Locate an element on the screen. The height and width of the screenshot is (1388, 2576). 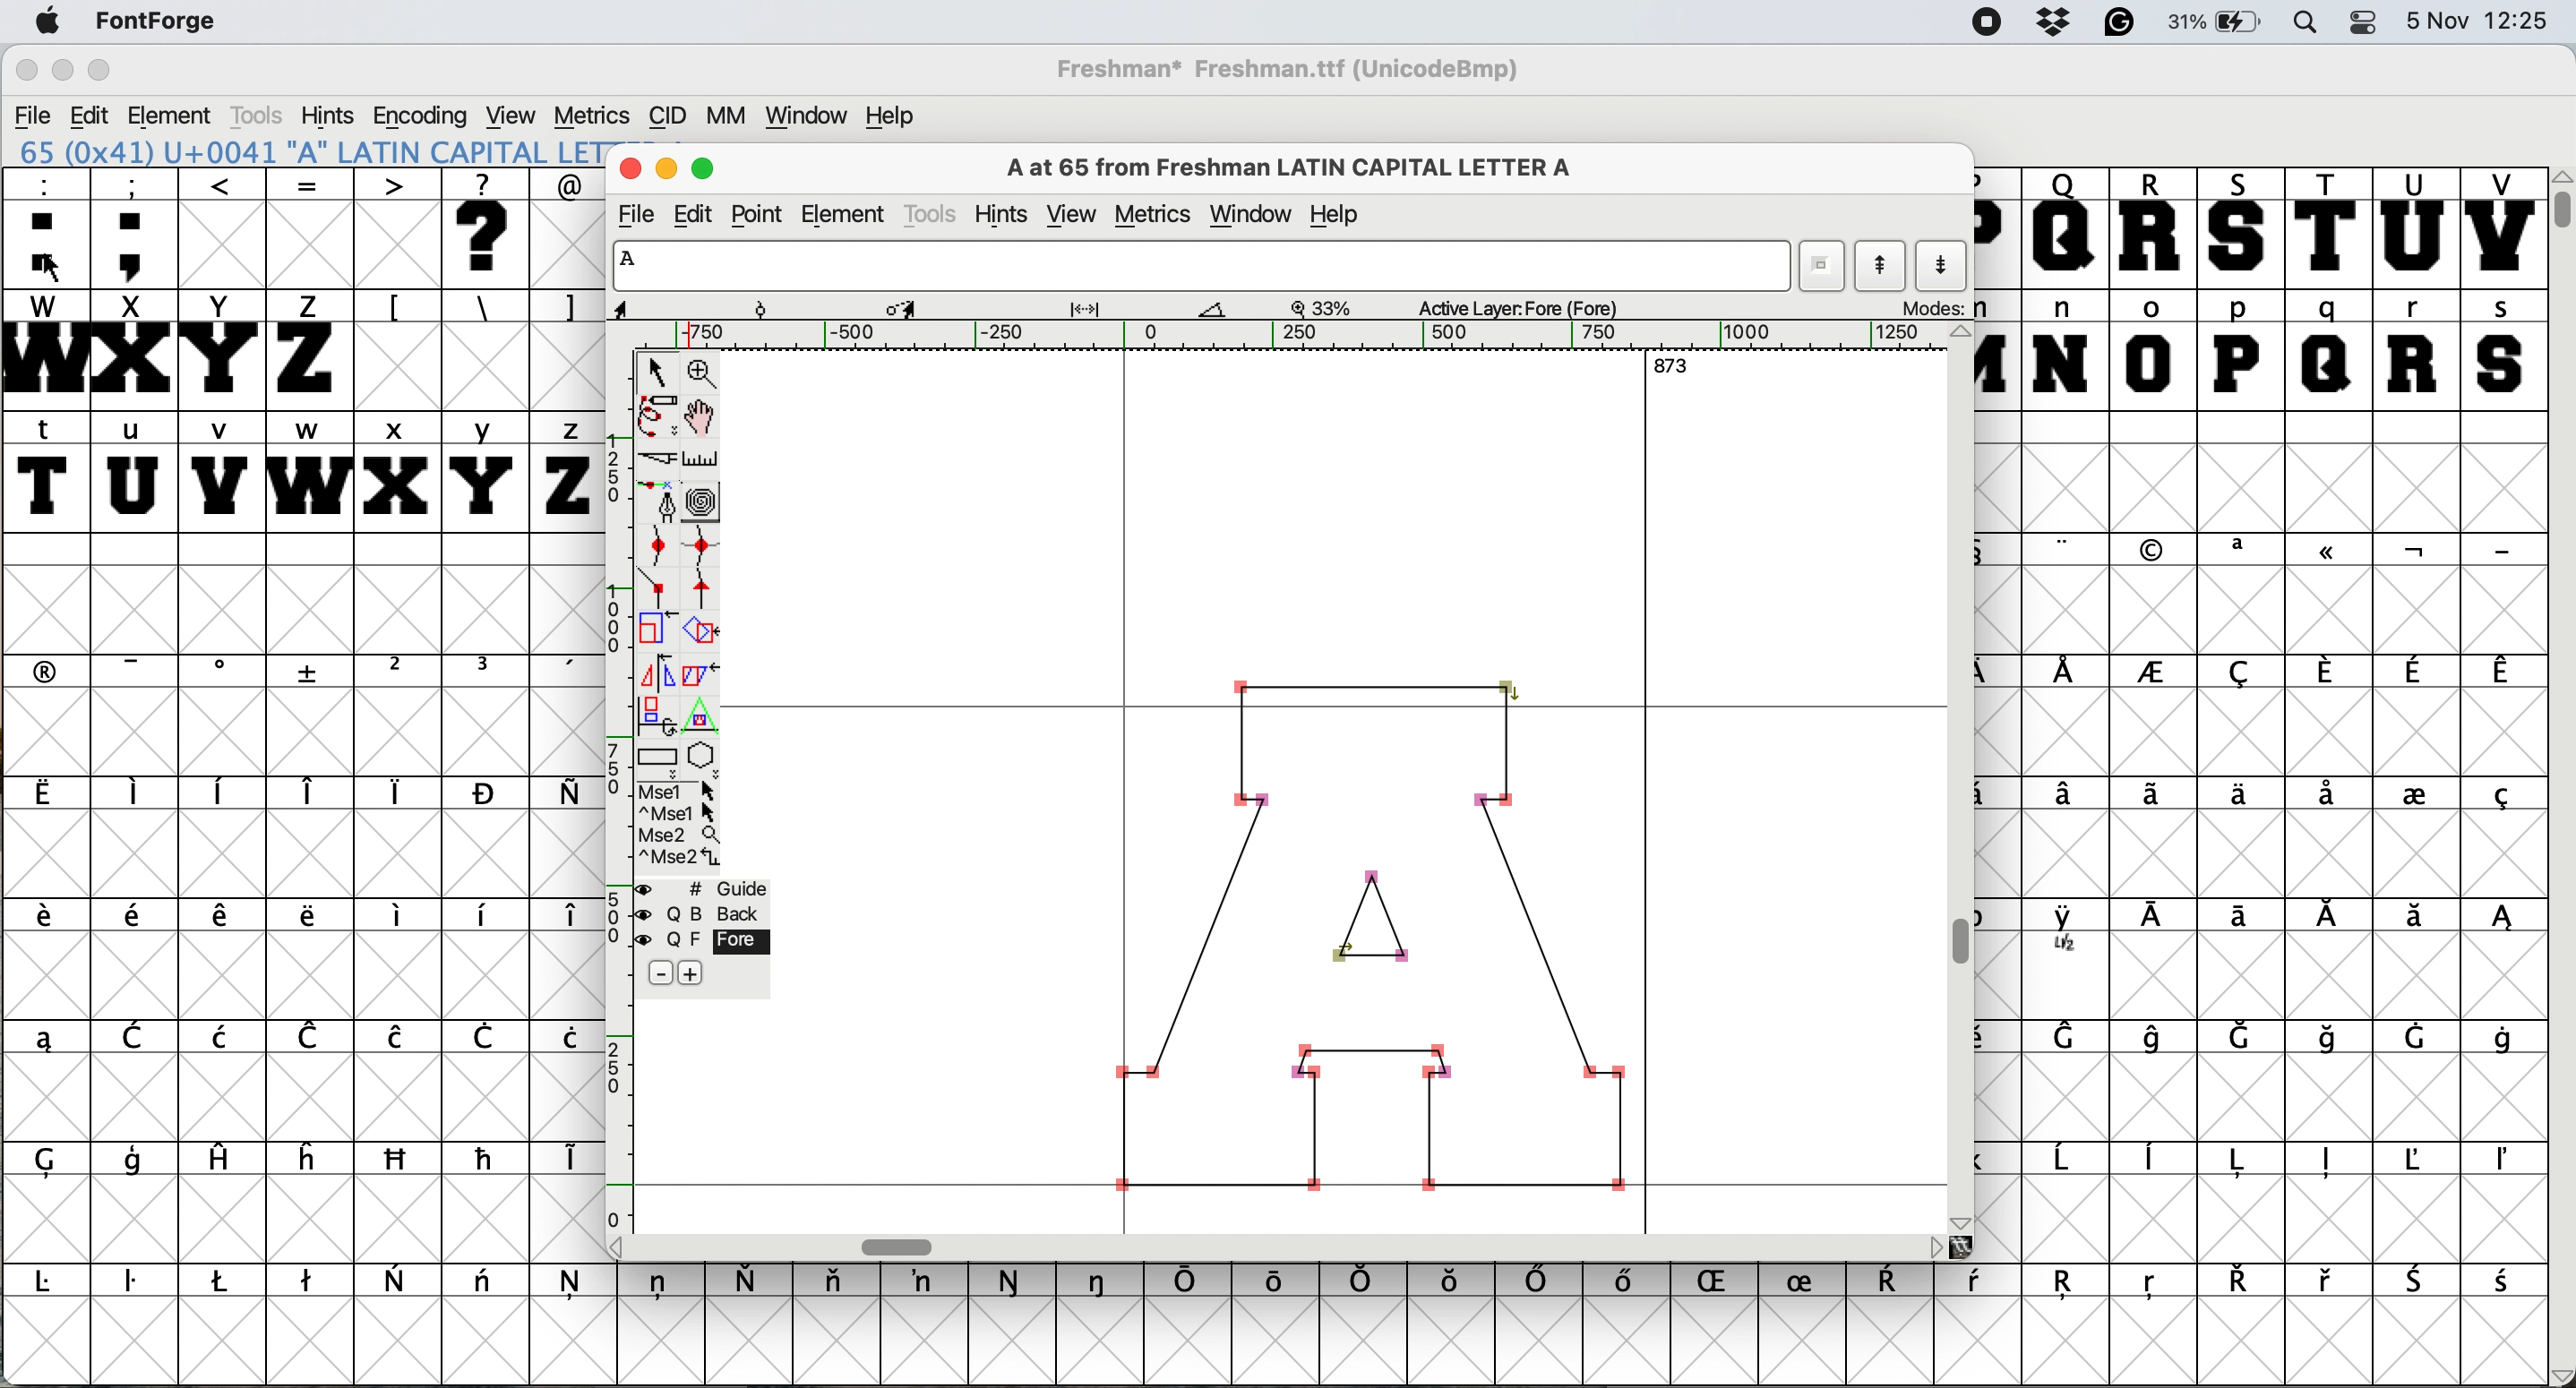
symbol is located at coordinates (397, 1039).